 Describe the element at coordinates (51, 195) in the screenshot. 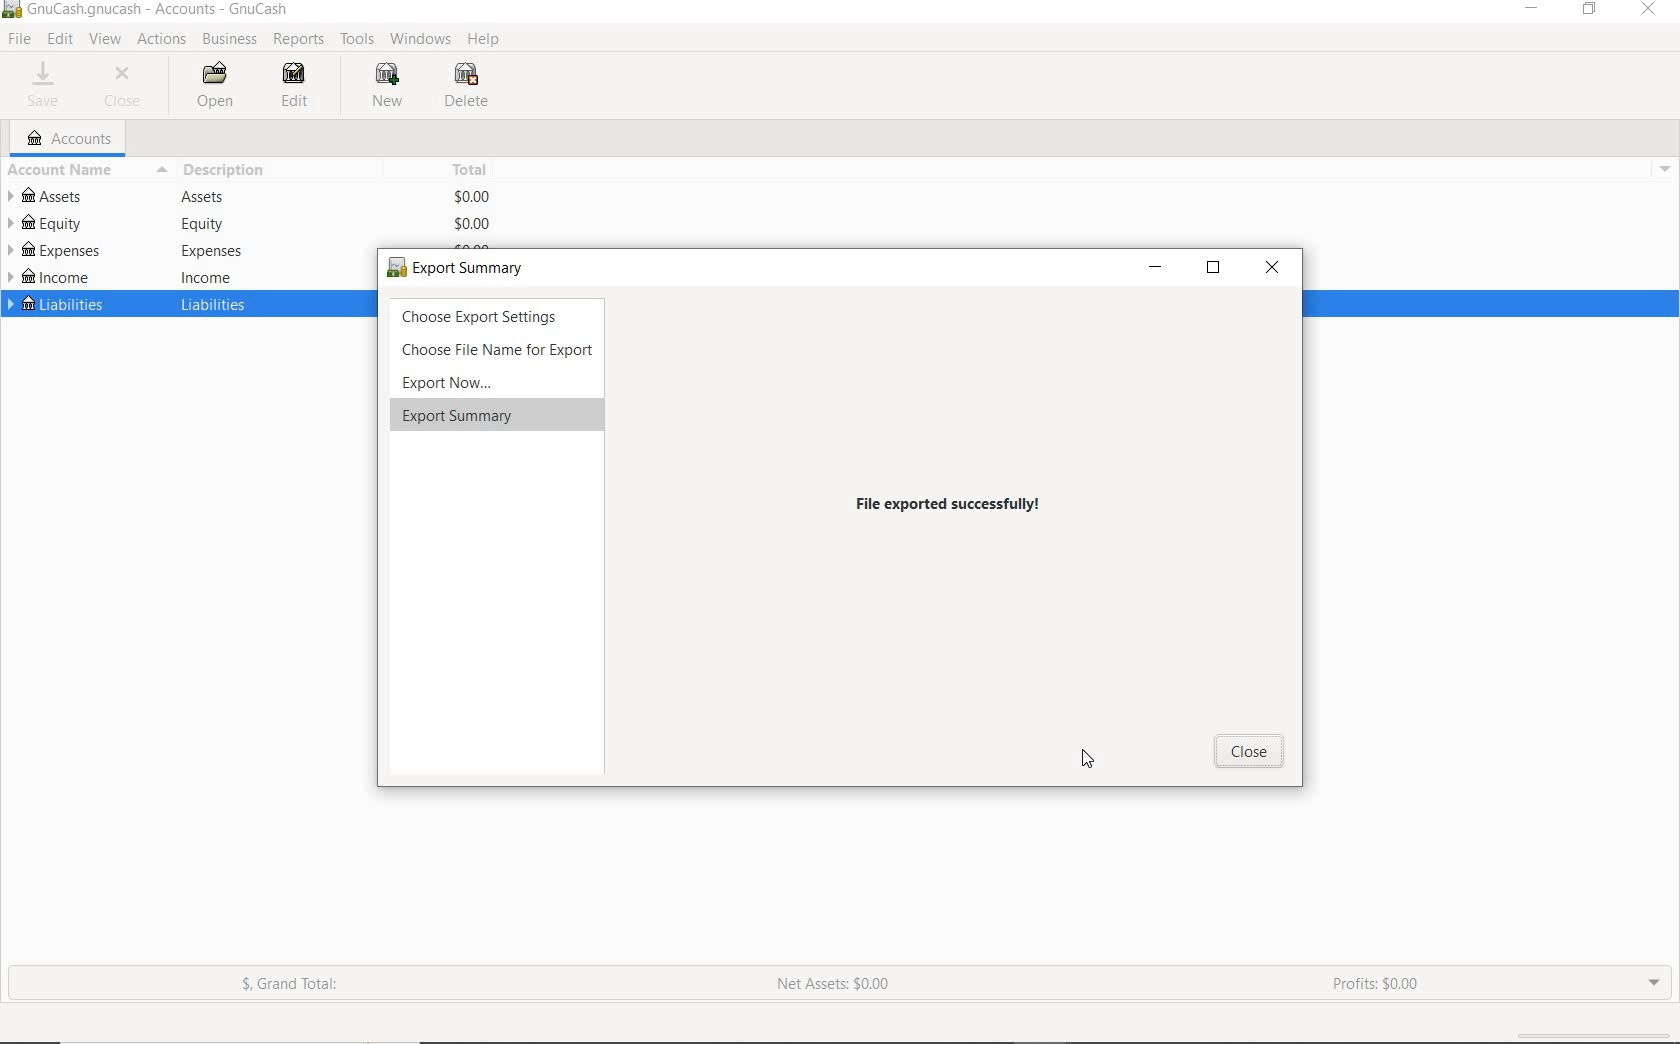

I see `ASSETS` at that location.